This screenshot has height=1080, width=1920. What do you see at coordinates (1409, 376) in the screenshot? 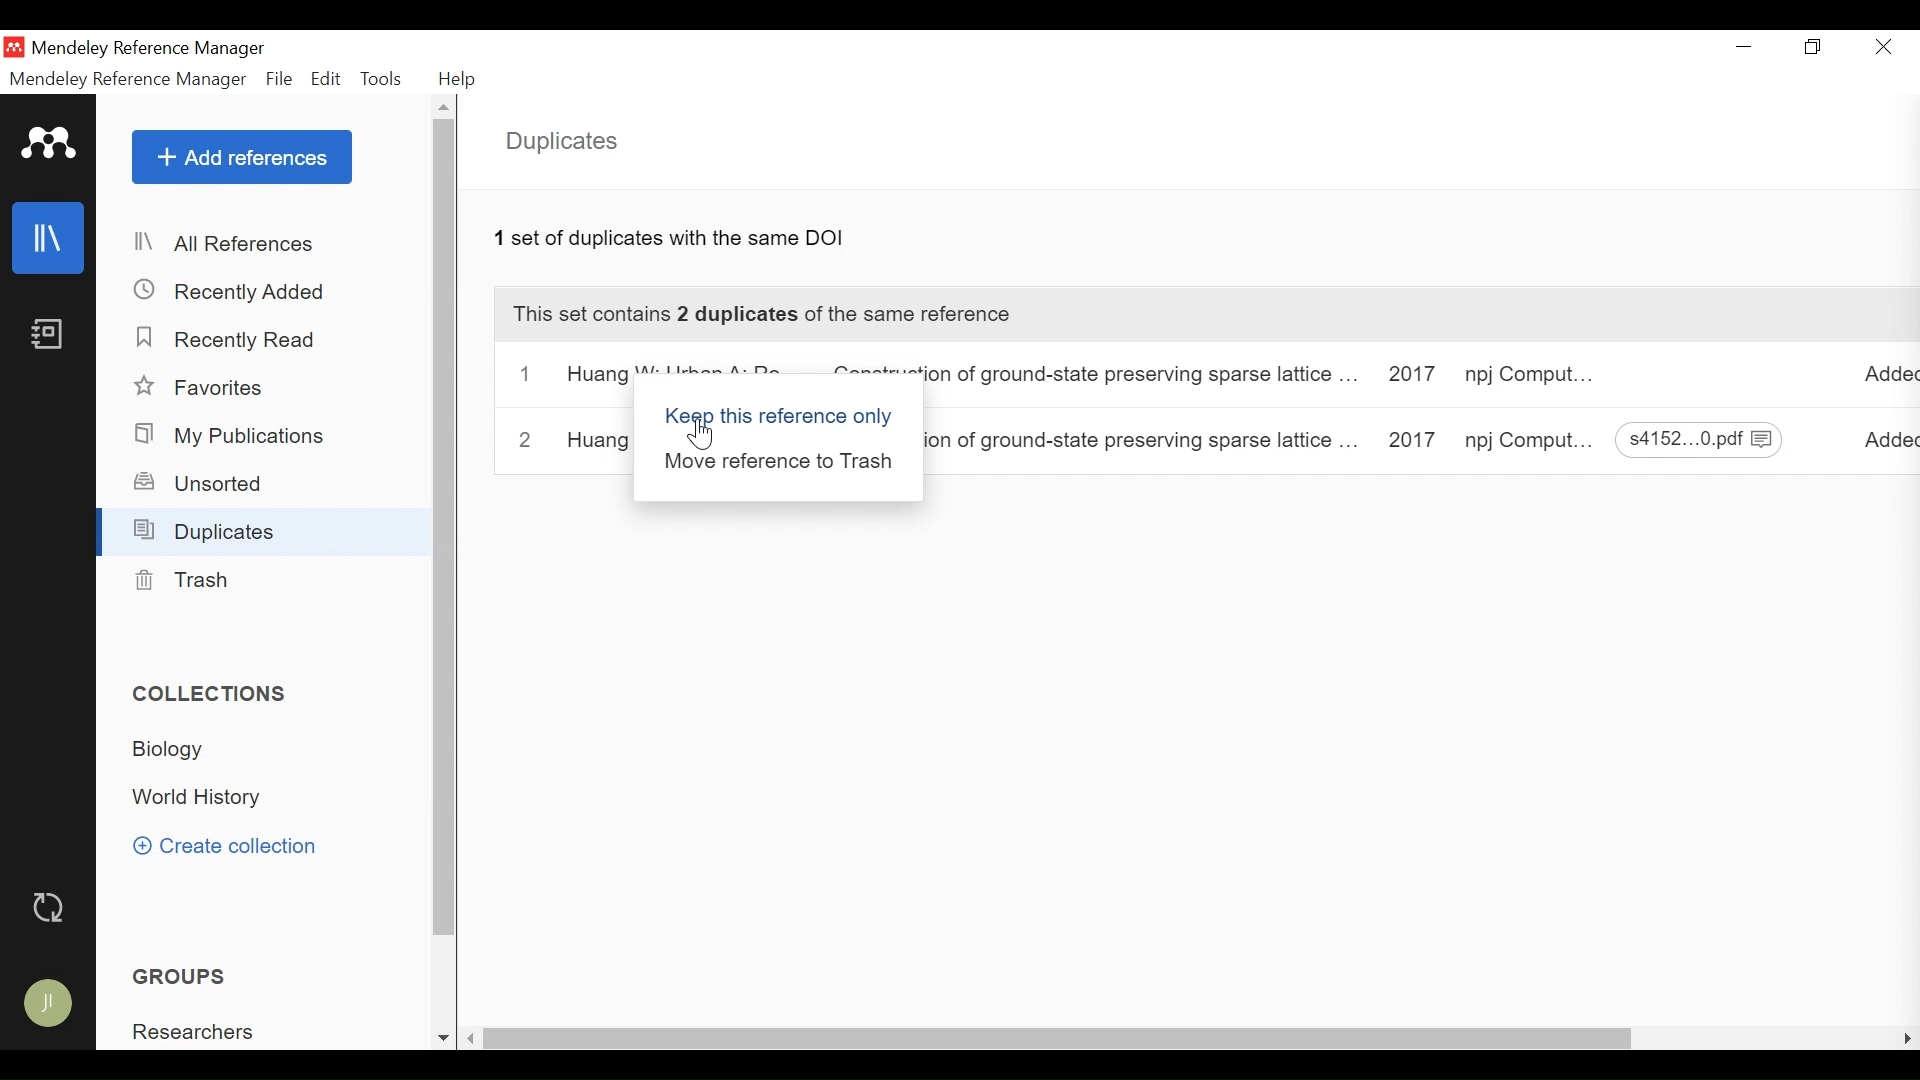
I see `Year` at bounding box center [1409, 376].